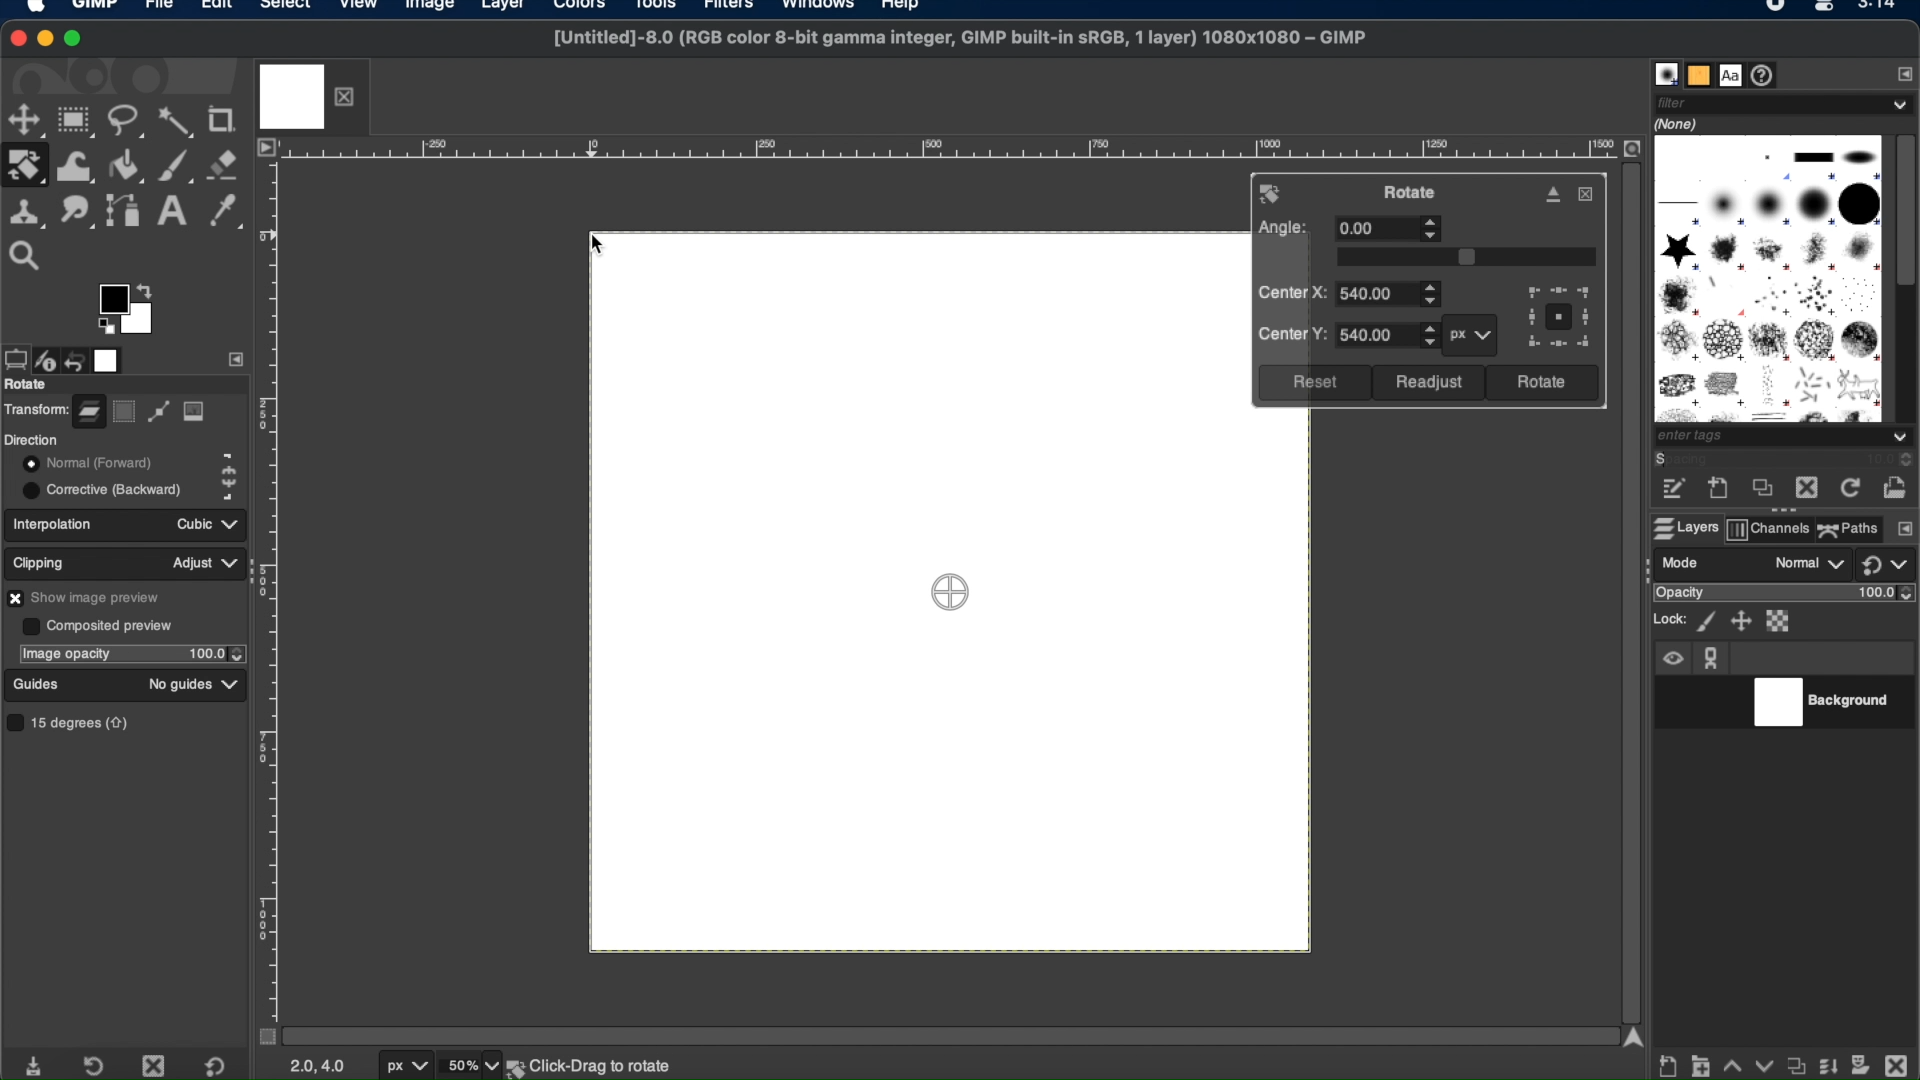 The image size is (1920, 1080). What do you see at coordinates (1900, 460) in the screenshot?
I see `spacing stepper buttons` at bounding box center [1900, 460].